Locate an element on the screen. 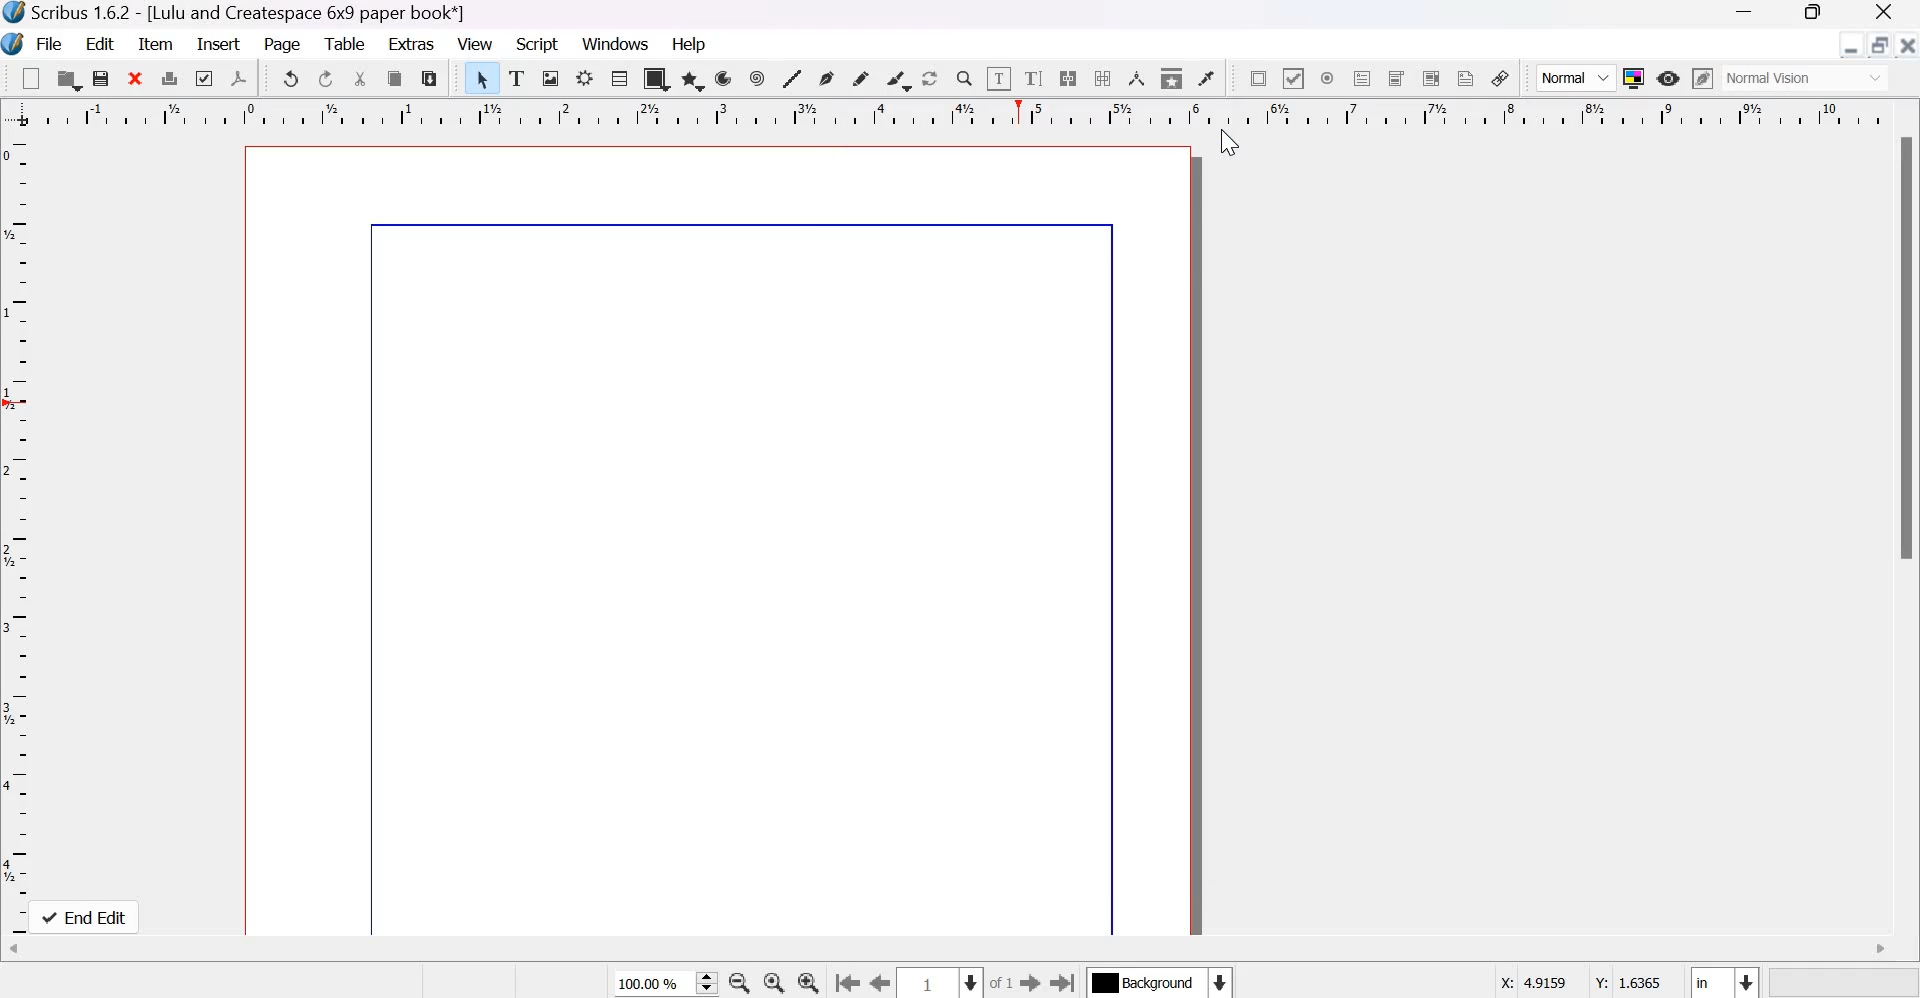 This screenshot has width=1920, height=998. PDF push button is located at coordinates (1256, 77).